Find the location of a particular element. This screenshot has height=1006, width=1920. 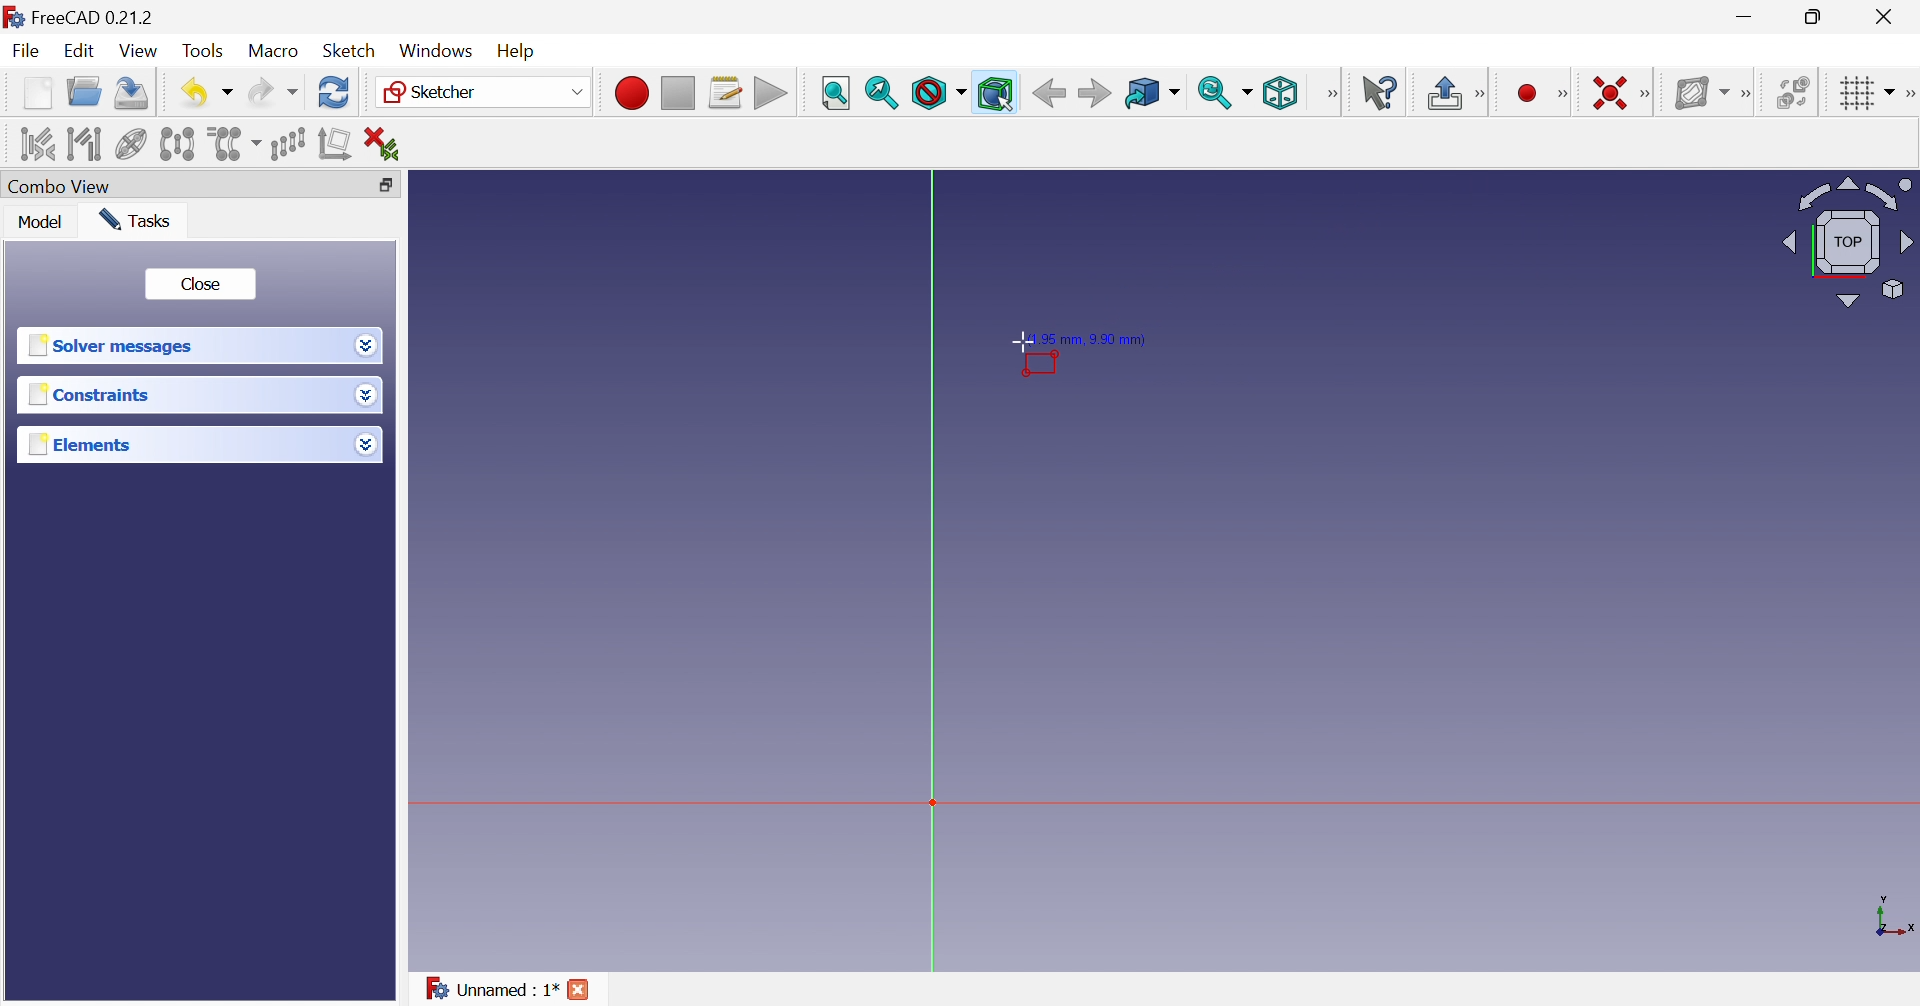

Drop down is located at coordinates (366, 395).